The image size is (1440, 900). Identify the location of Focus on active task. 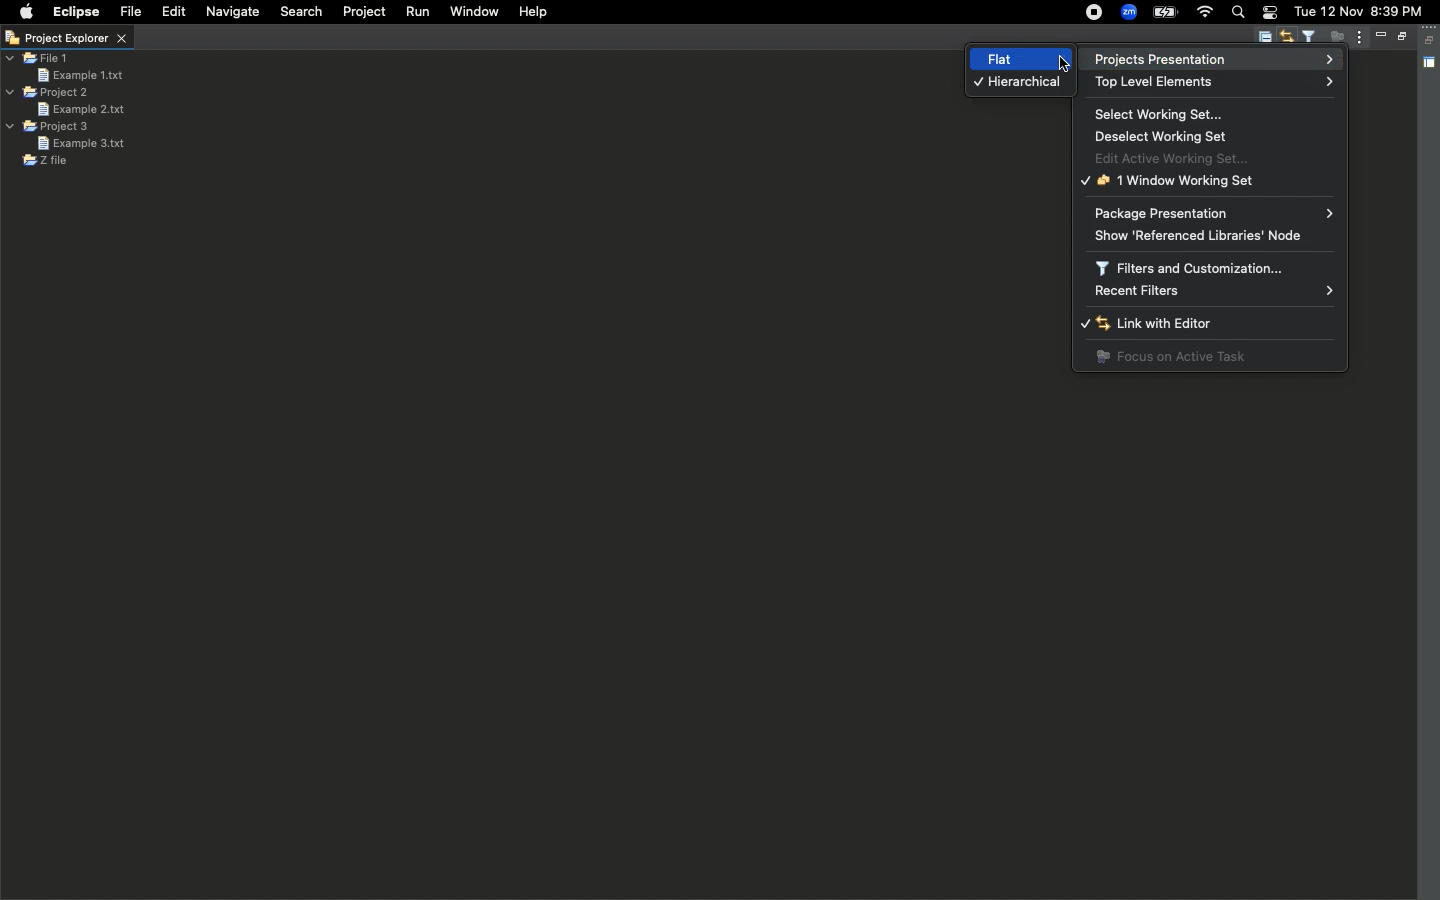
(1334, 38).